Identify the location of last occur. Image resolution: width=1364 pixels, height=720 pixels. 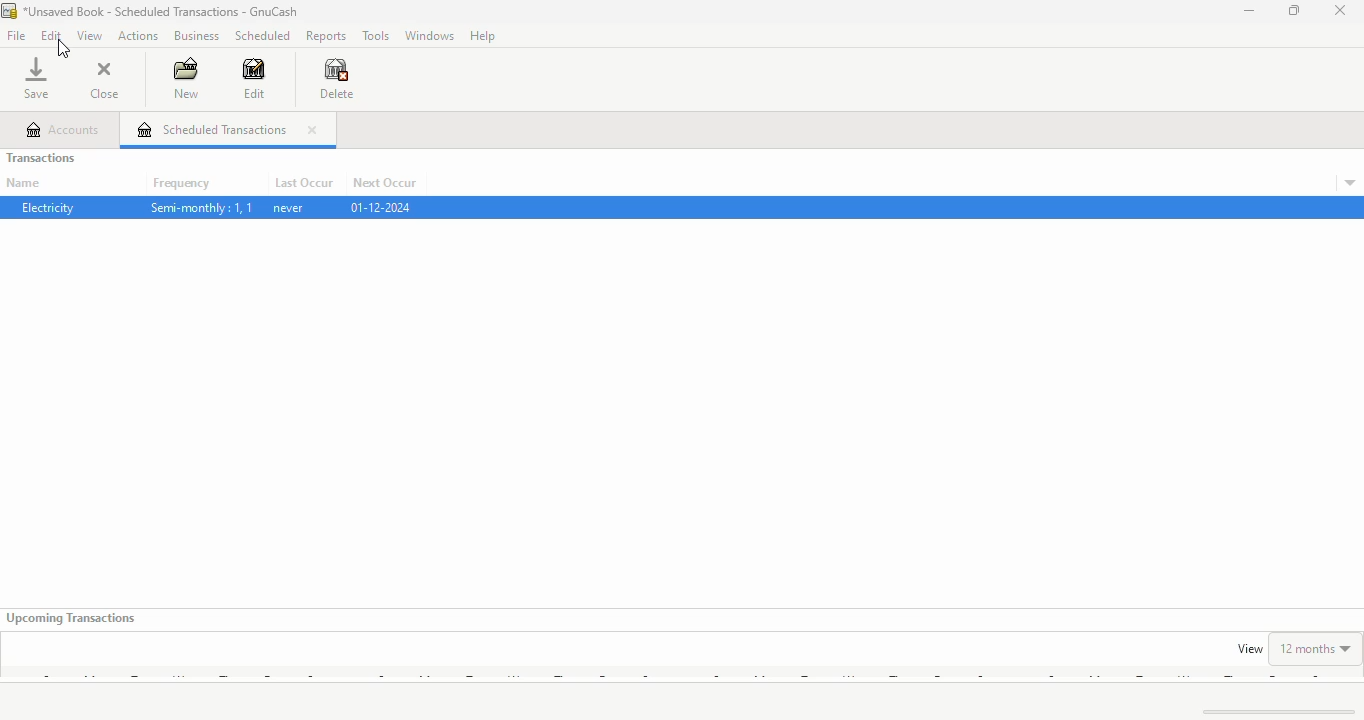
(303, 183).